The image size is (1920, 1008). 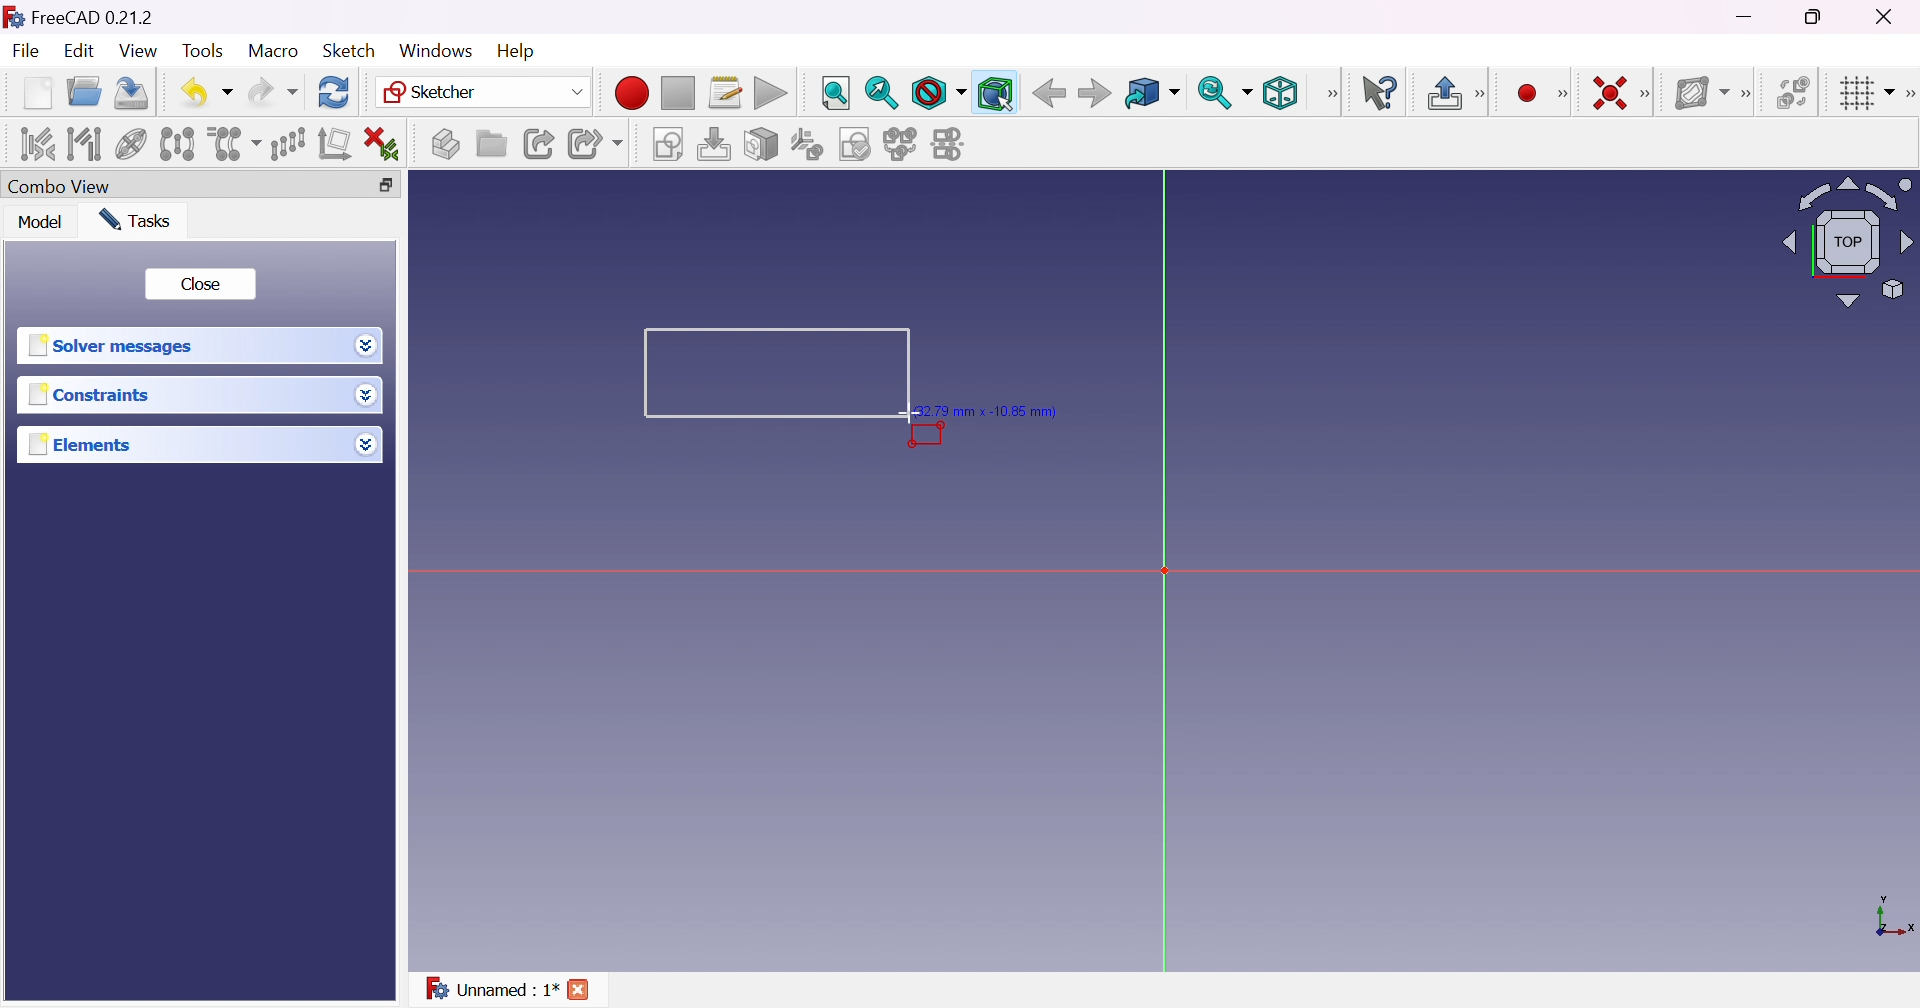 I want to click on [Sketcher edit tools], so click(x=1908, y=94).